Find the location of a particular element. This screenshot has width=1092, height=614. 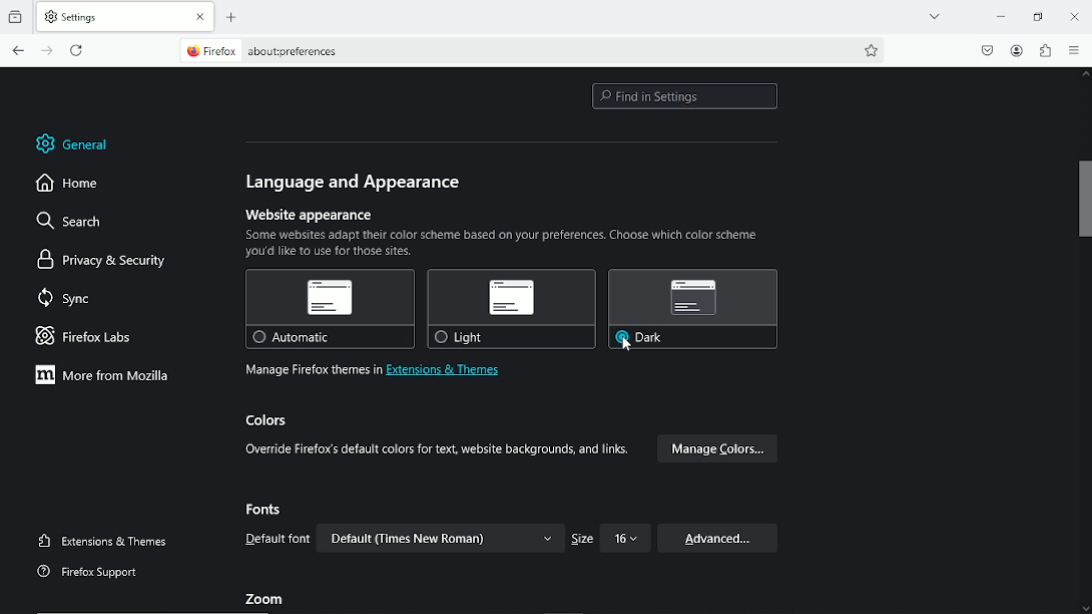

vertical scroll bar is located at coordinates (1085, 341).